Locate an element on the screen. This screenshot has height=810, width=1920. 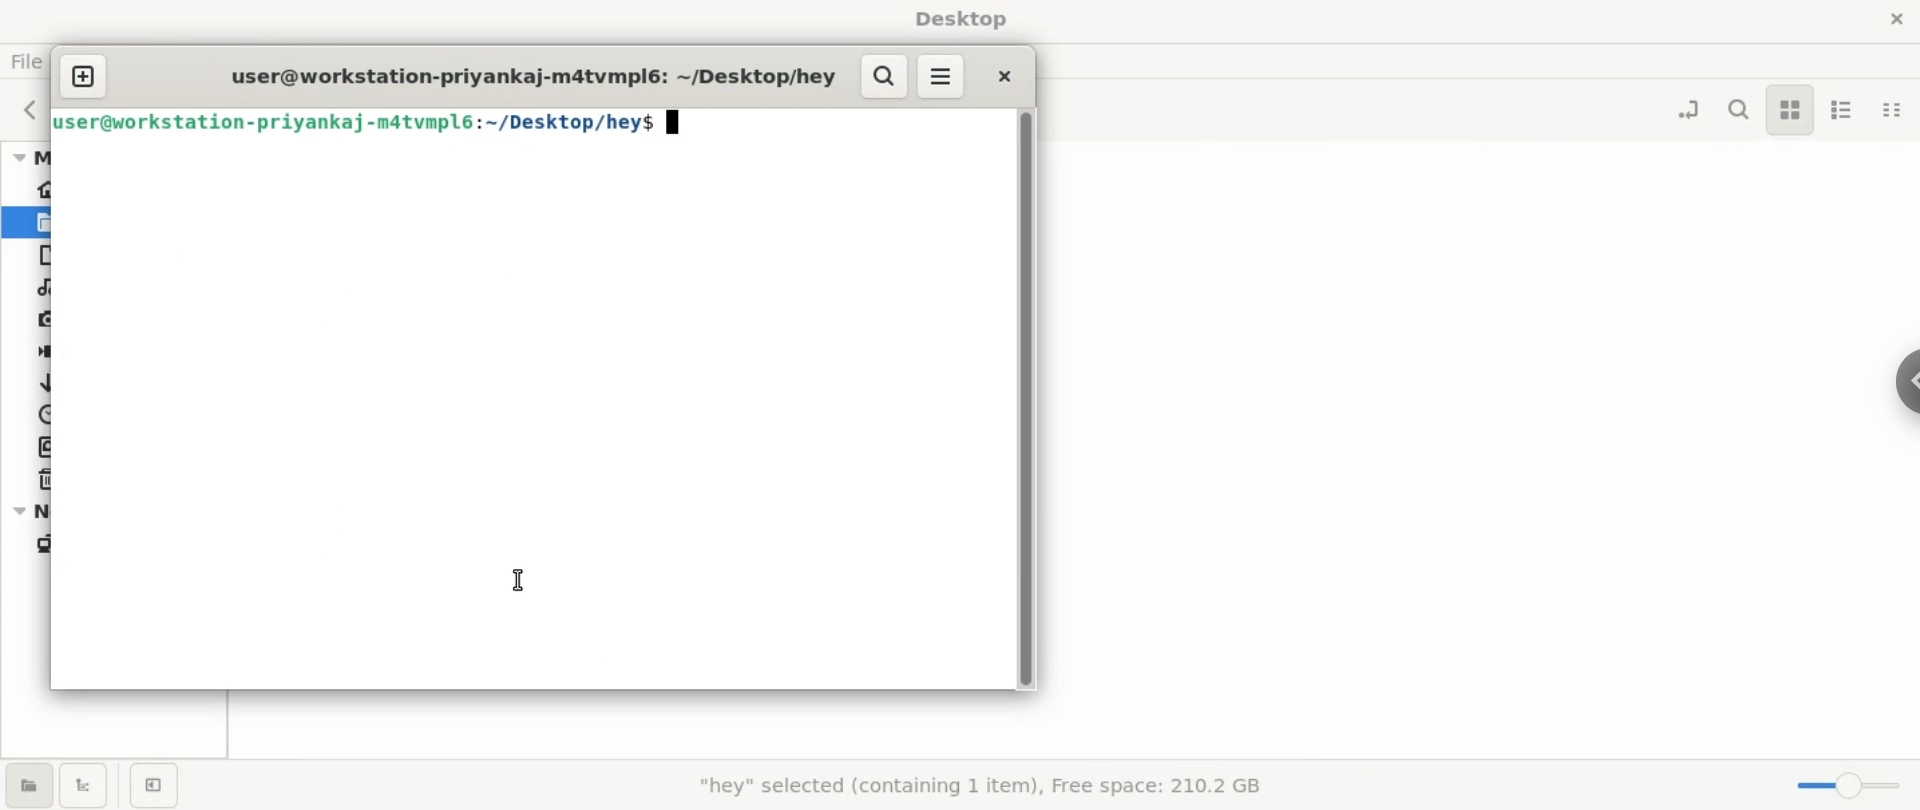
close is located at coordinates (1000, 74).